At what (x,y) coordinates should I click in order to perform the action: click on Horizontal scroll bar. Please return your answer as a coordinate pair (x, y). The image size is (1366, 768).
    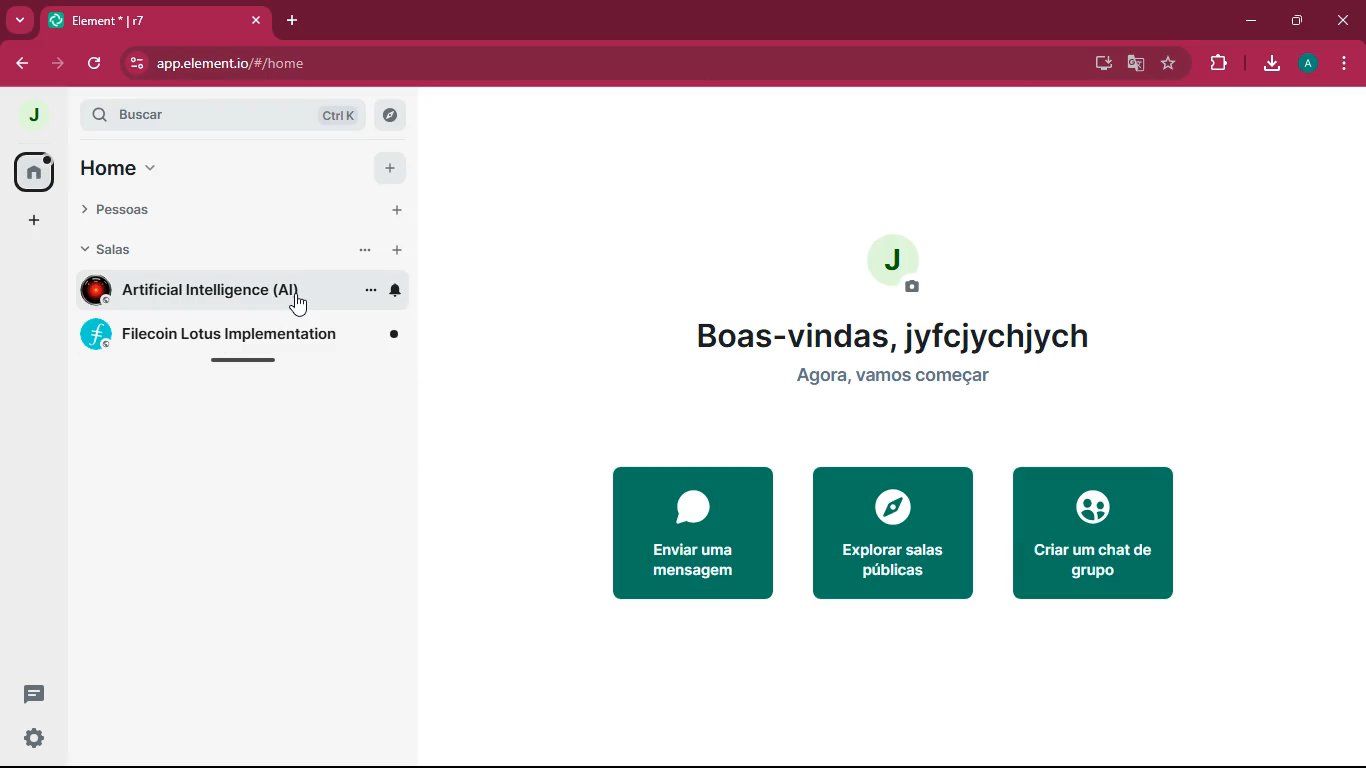
    Looking at the image, I should click on (246, 359).